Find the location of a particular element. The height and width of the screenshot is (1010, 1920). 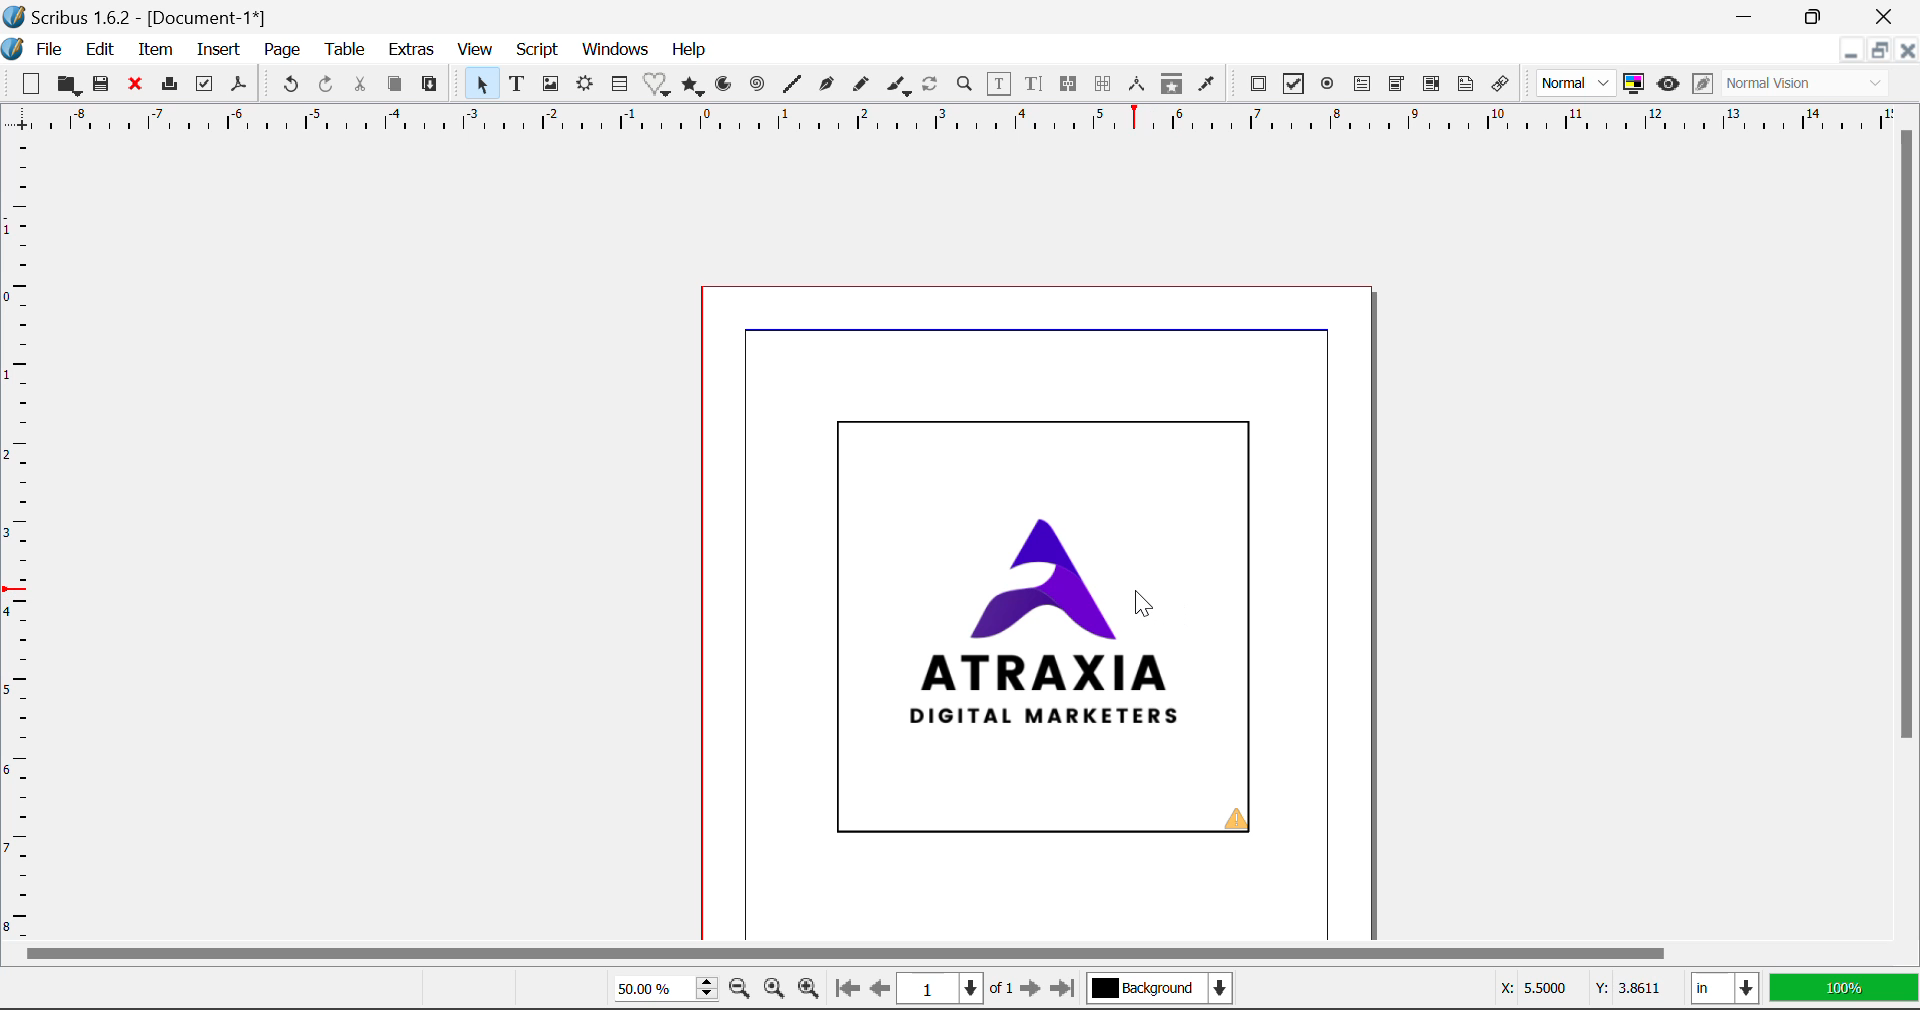

Pdf Combo box is located at coordinates (1397, 87).